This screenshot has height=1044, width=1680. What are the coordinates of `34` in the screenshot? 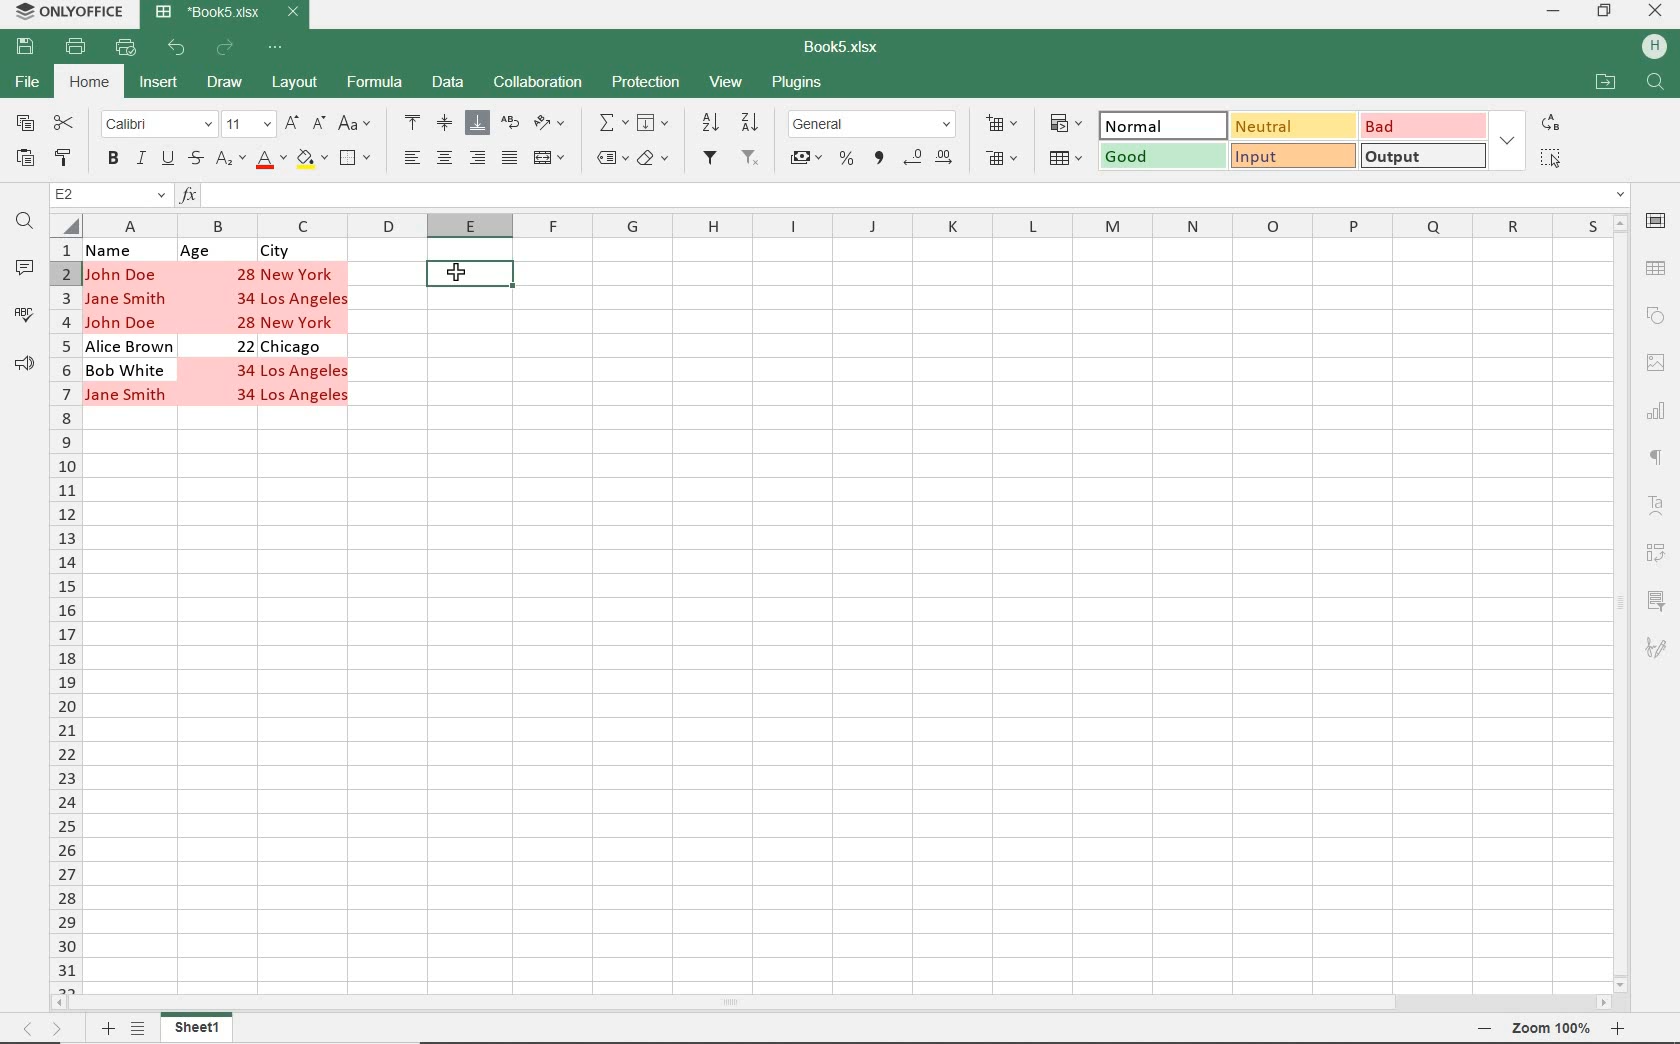 It's located at (242, 372).